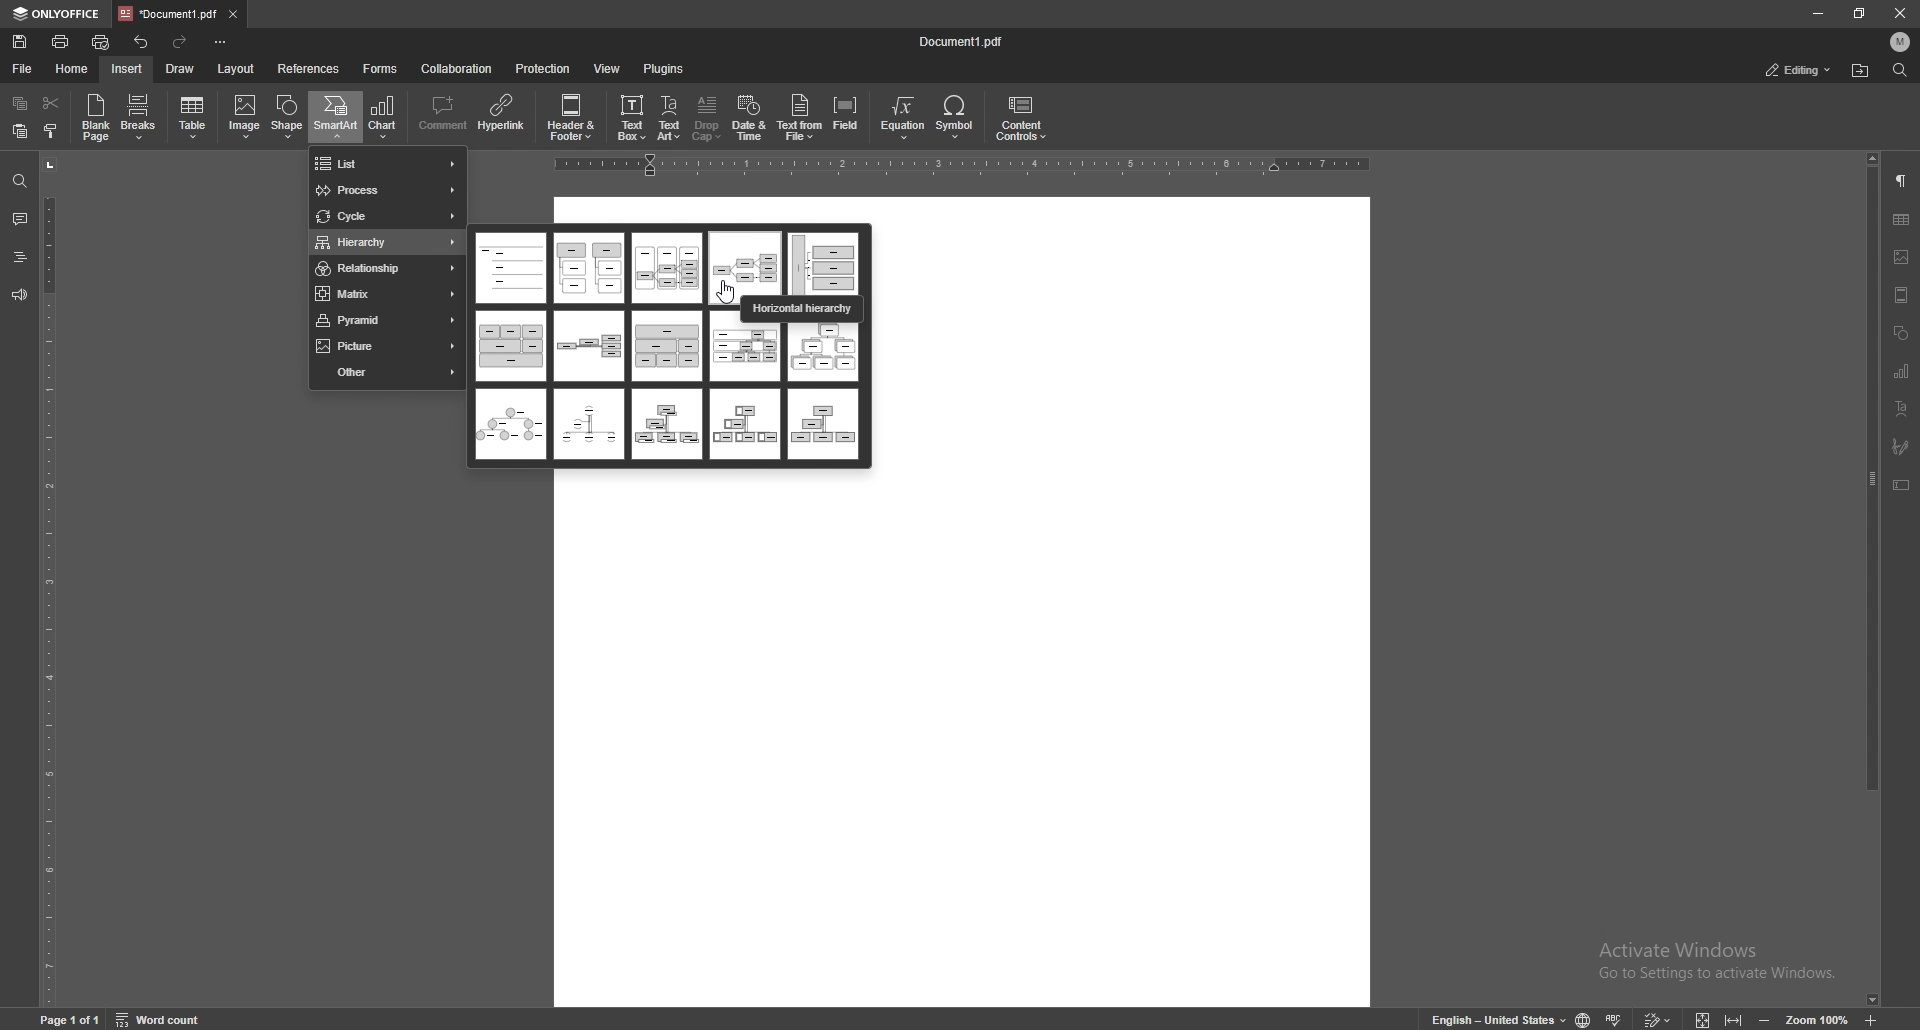 This screenshot has height=1030, width=1920. Describe the element at coordinates (1763, 1019) in the screenshot. I see `zoom out` at that location.